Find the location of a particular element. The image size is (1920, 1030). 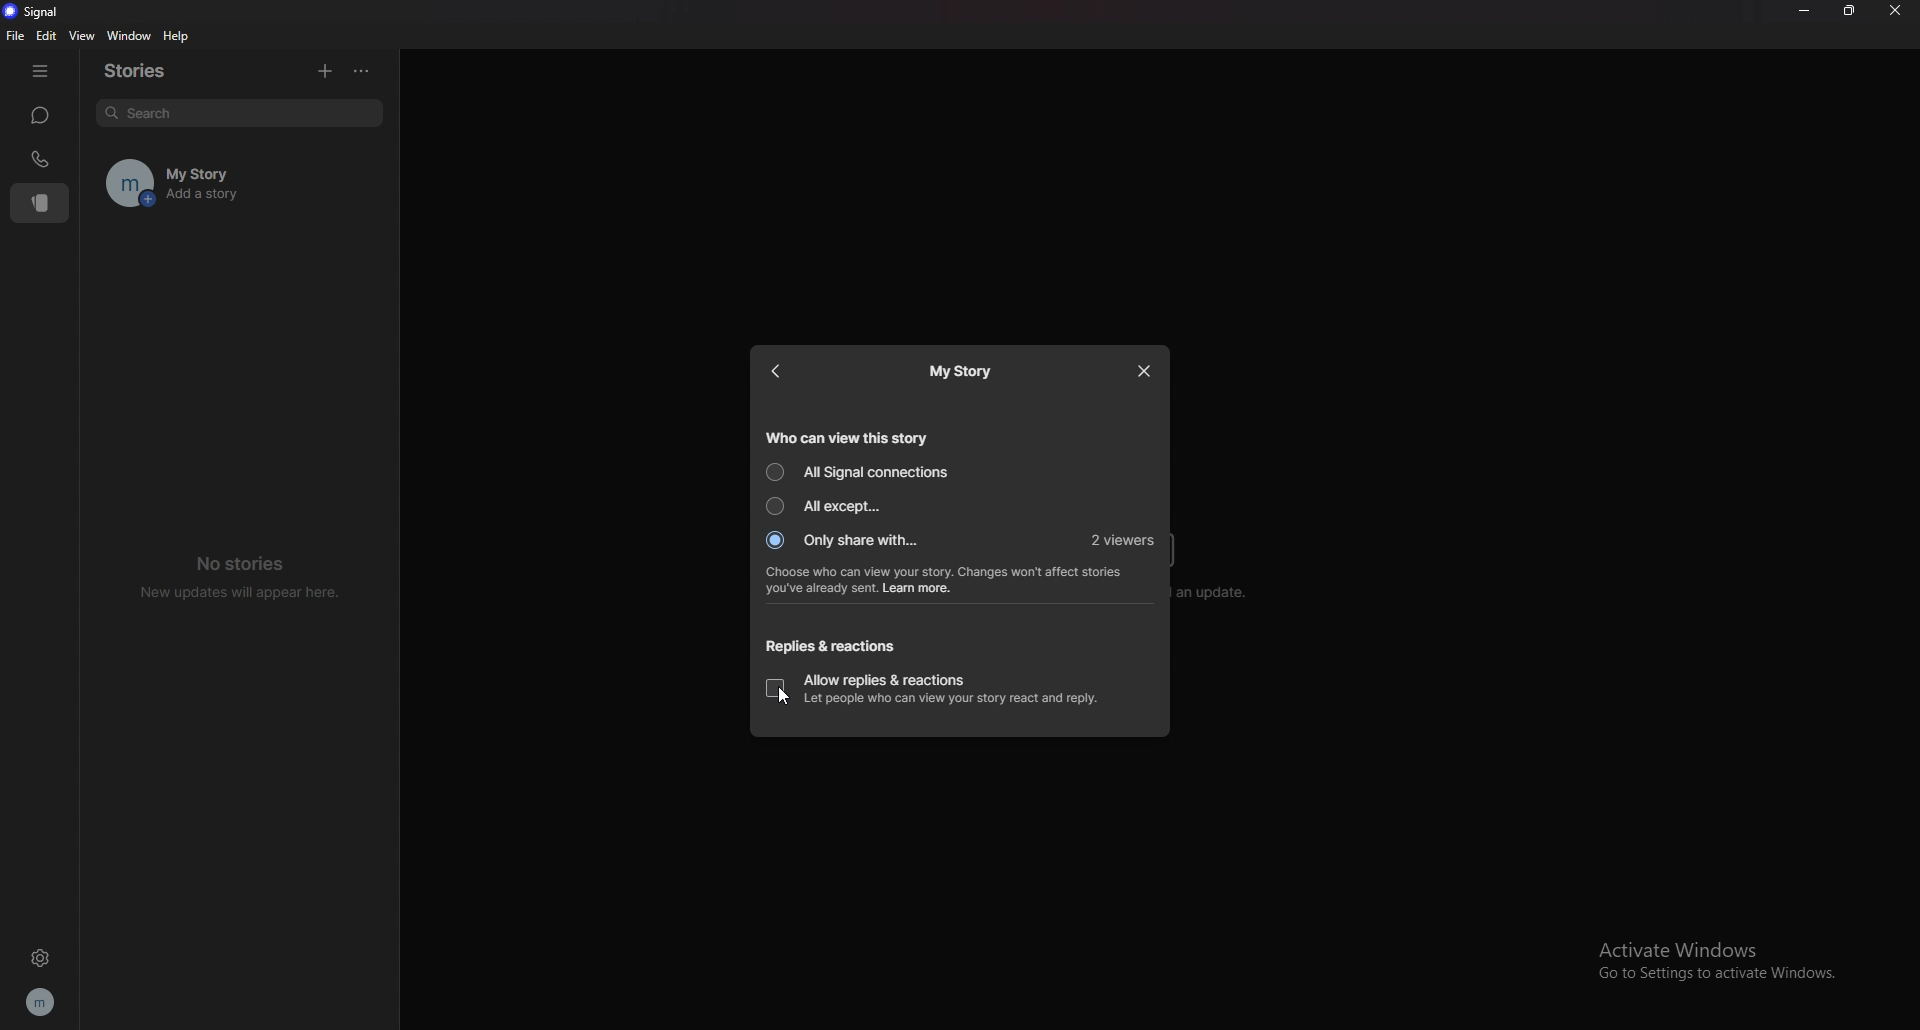

Add a story is located at coordinates (268, 199).